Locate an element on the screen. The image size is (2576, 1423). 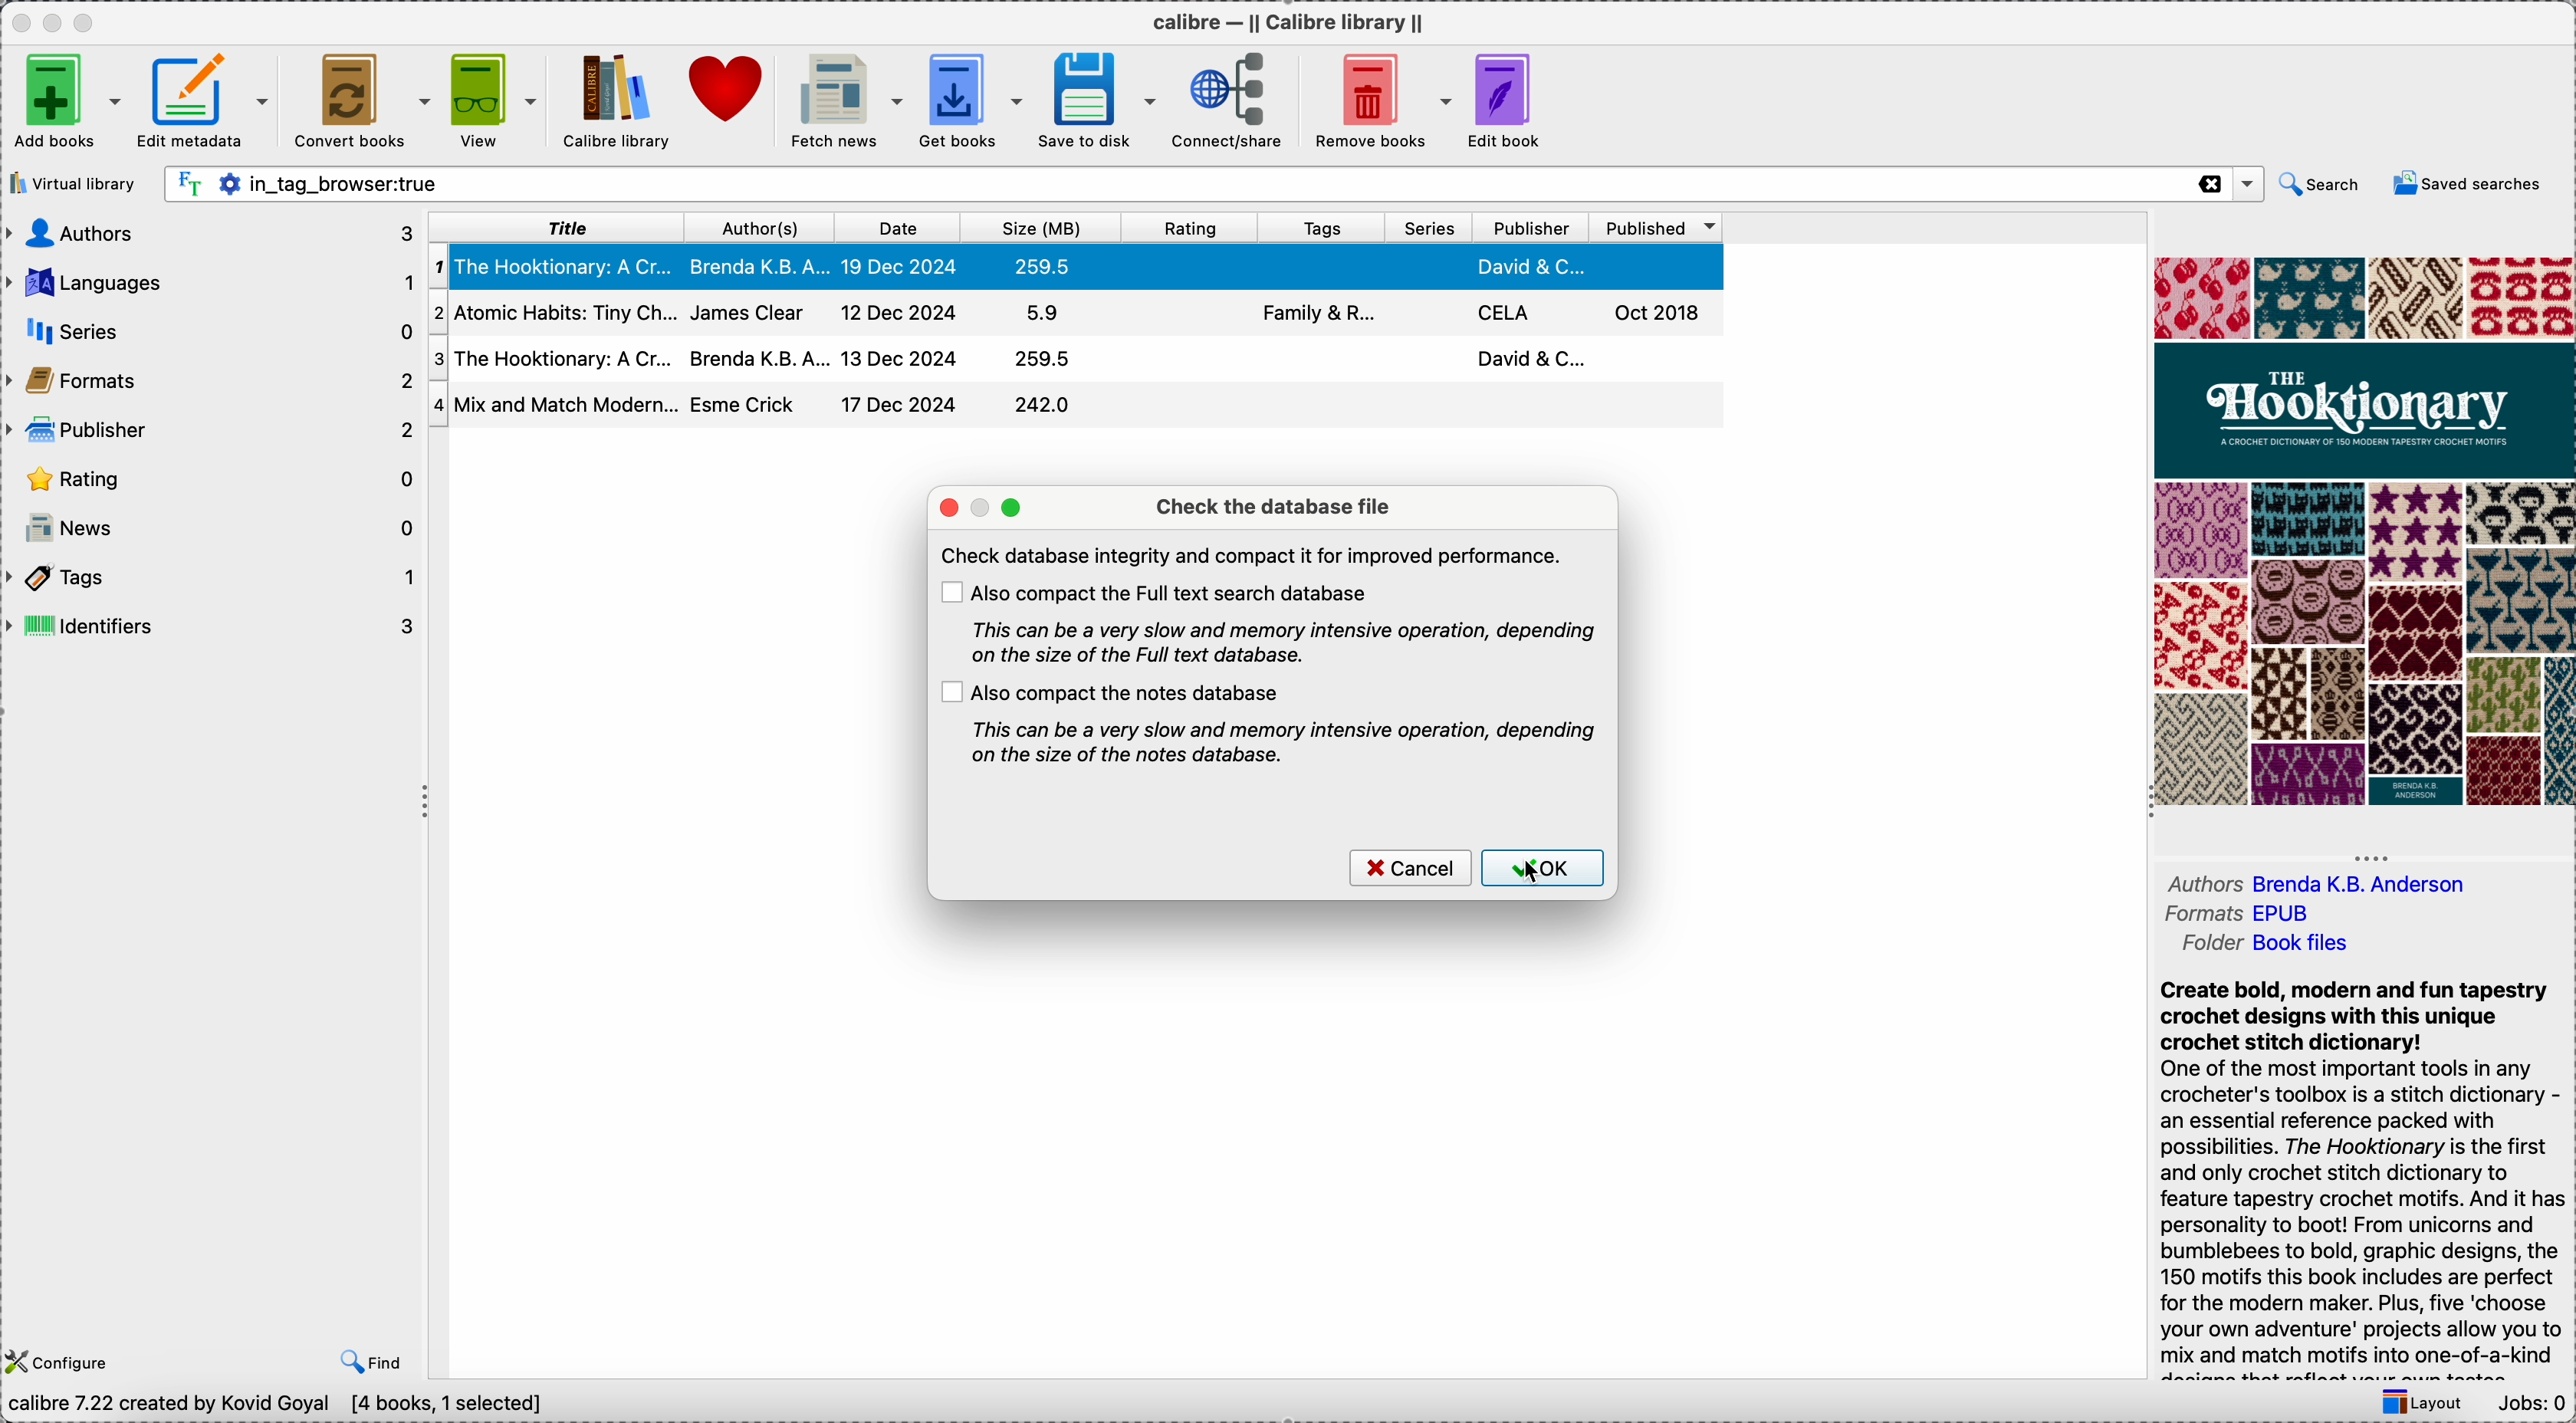
authors is located at coordinates (2315, 882).